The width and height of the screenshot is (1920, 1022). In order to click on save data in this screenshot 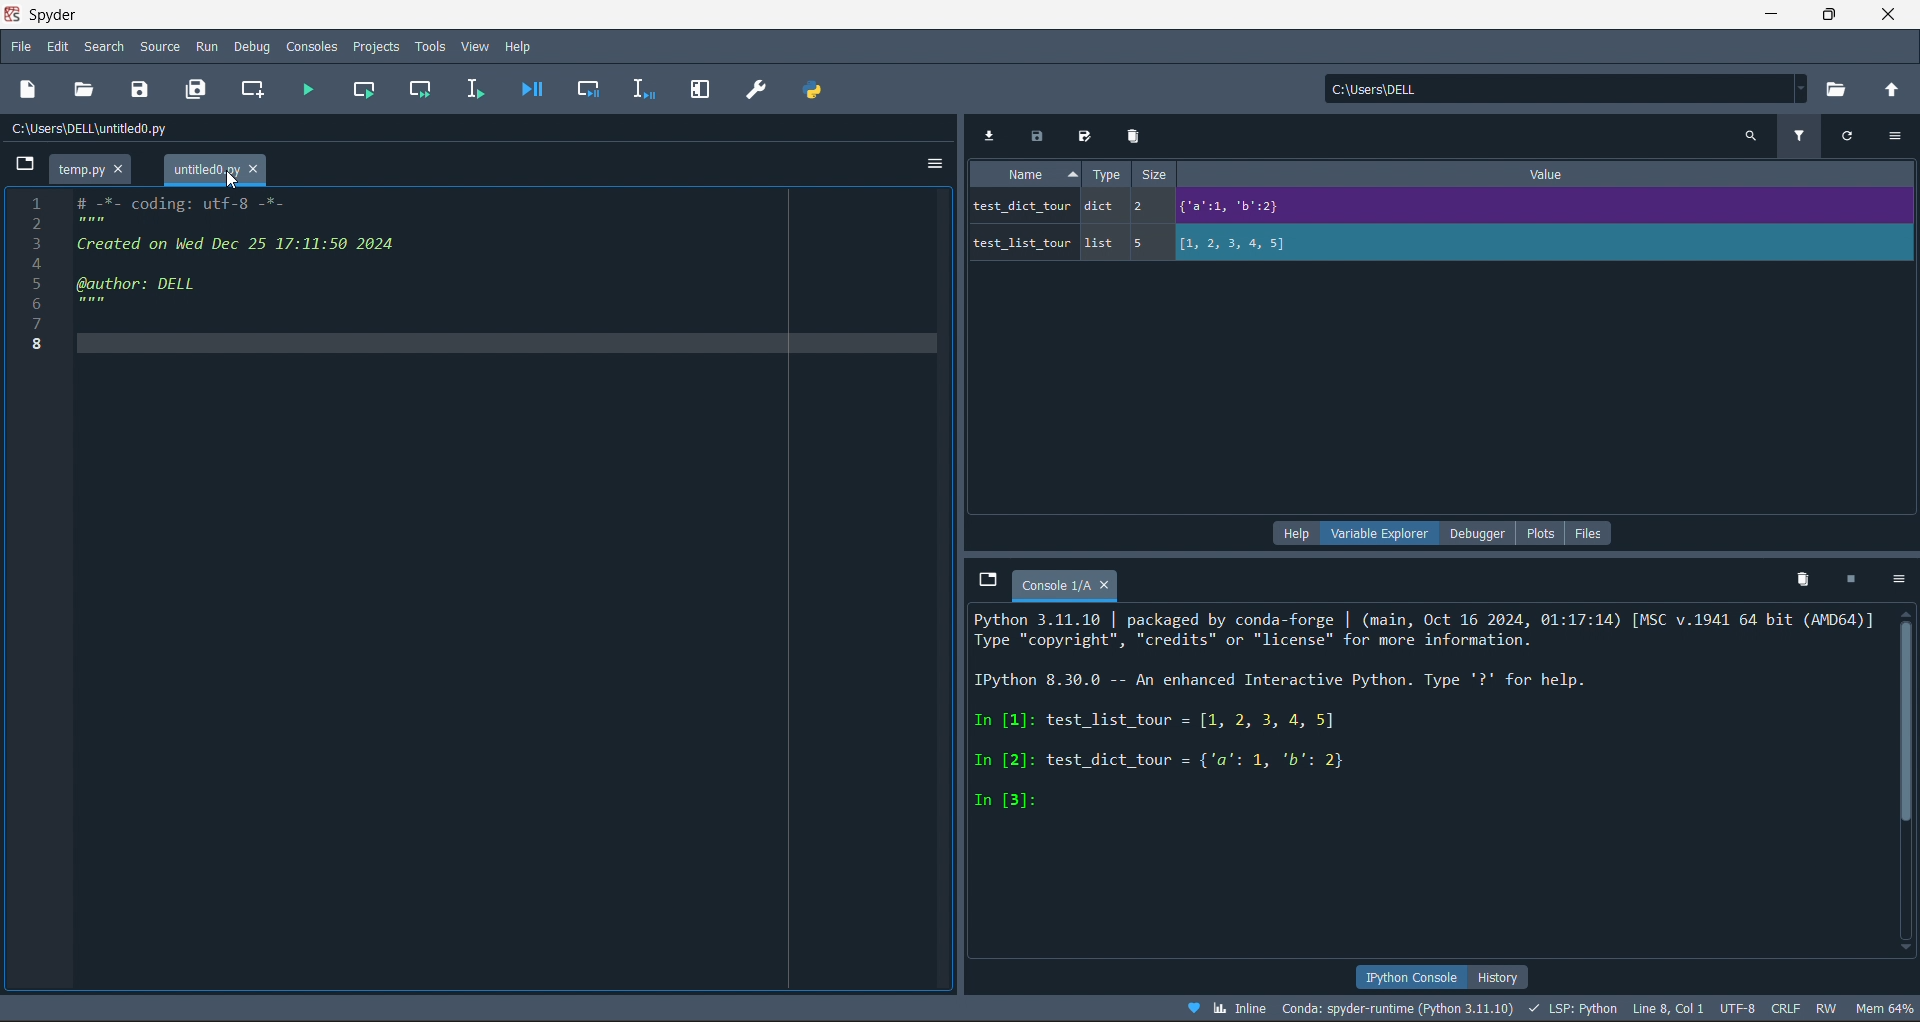, I will do `click(1035, 132)`.